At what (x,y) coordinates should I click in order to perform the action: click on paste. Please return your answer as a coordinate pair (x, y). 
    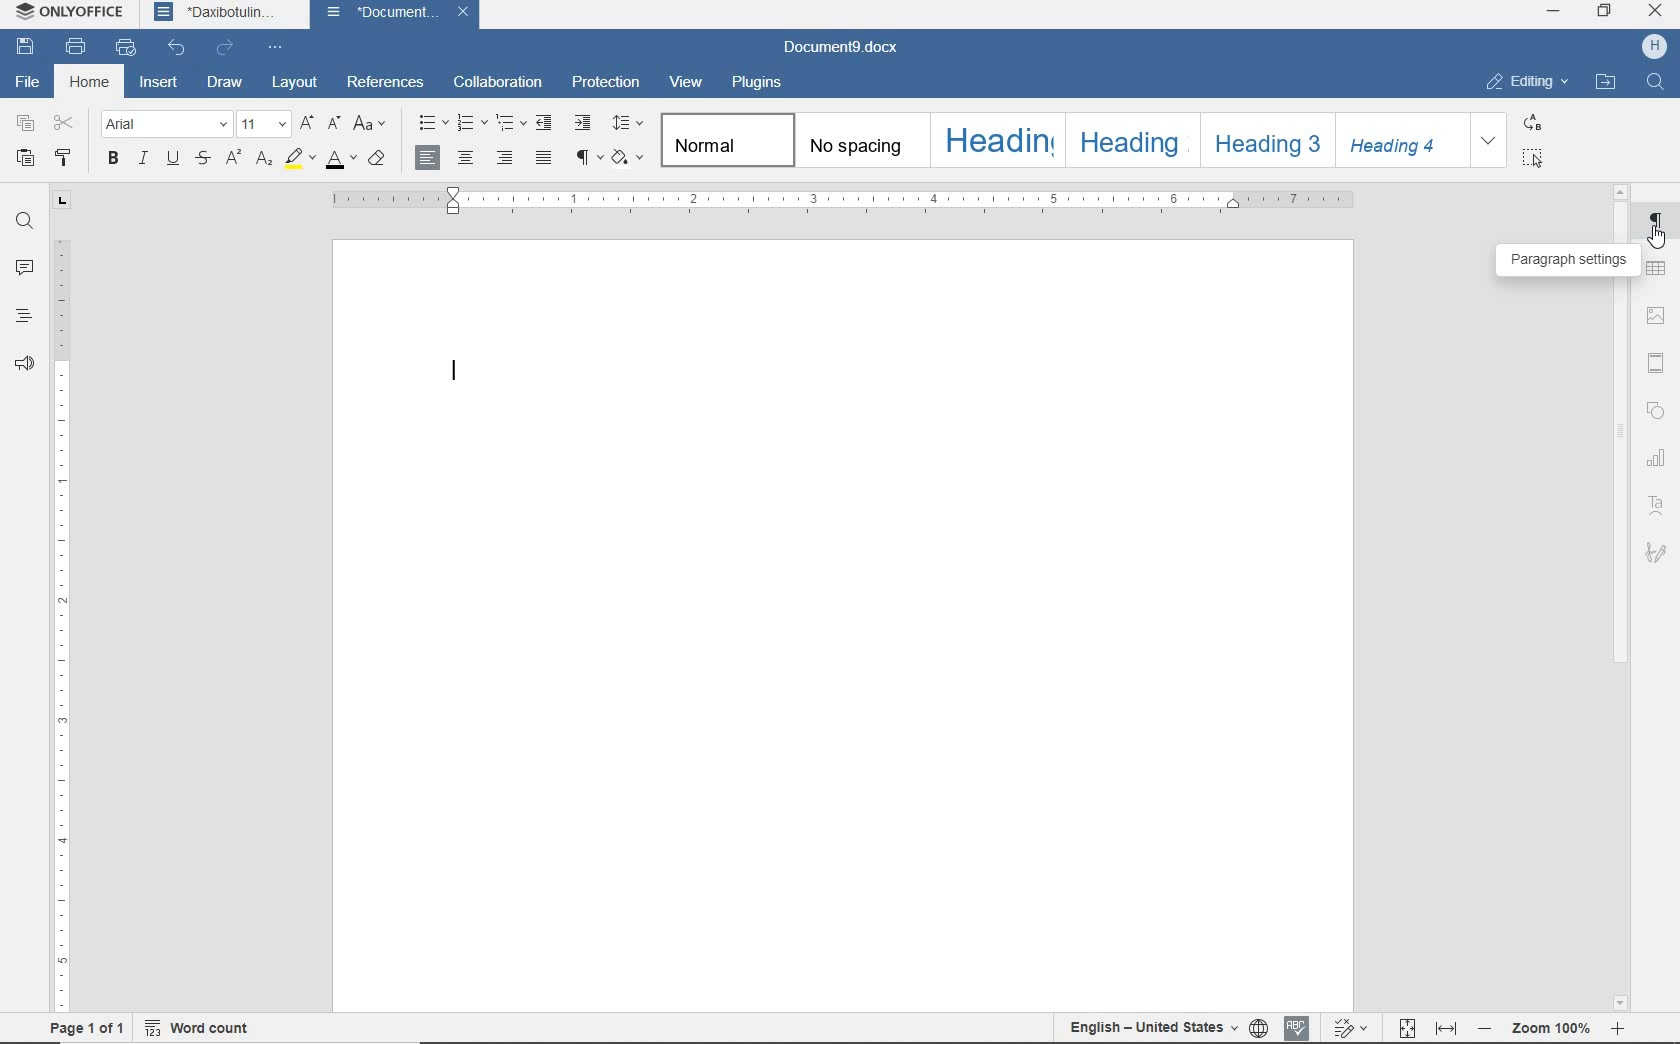
    Looking at the image, I should click on (26, 157).